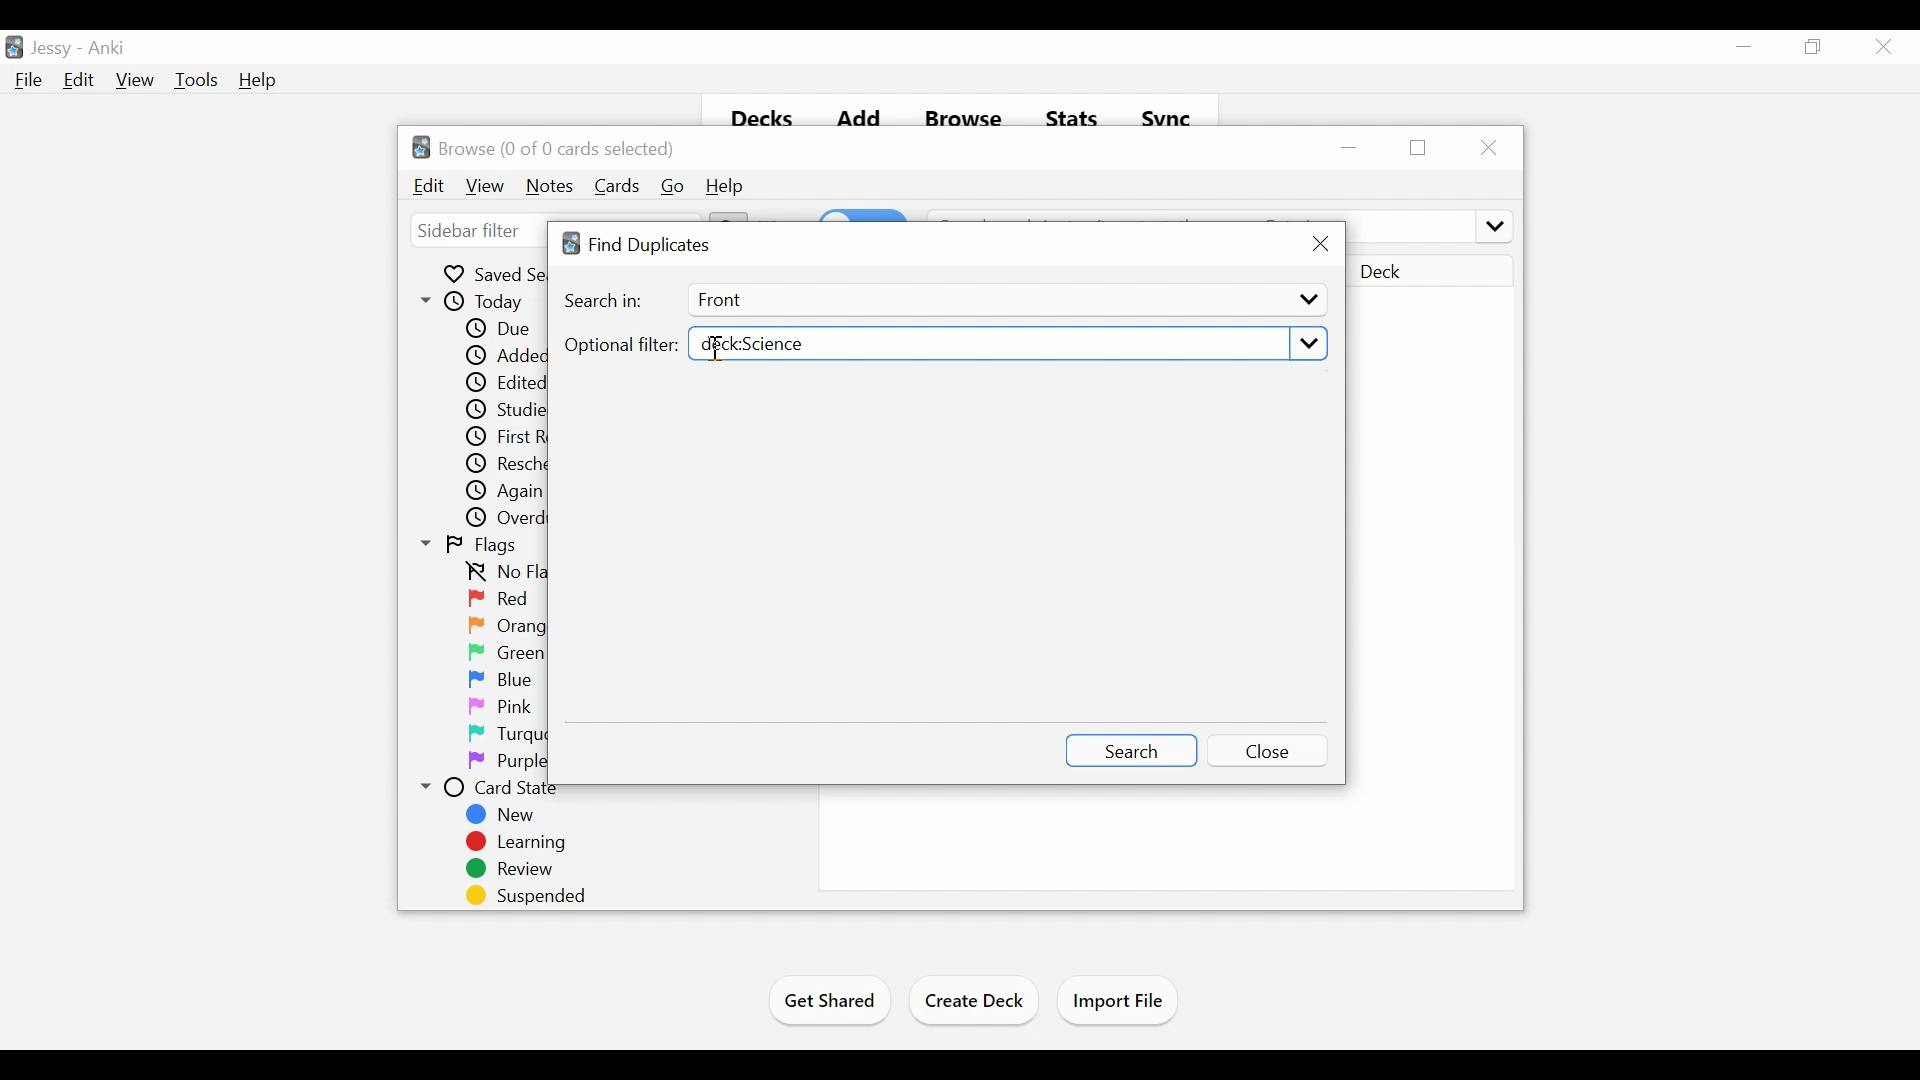 This screenshot has height=1080, width=1920. What do you see at coordinates (545, 147) in the screenshot?
I see `Browse (number of selected cards)` at bounding box center [545, 147].